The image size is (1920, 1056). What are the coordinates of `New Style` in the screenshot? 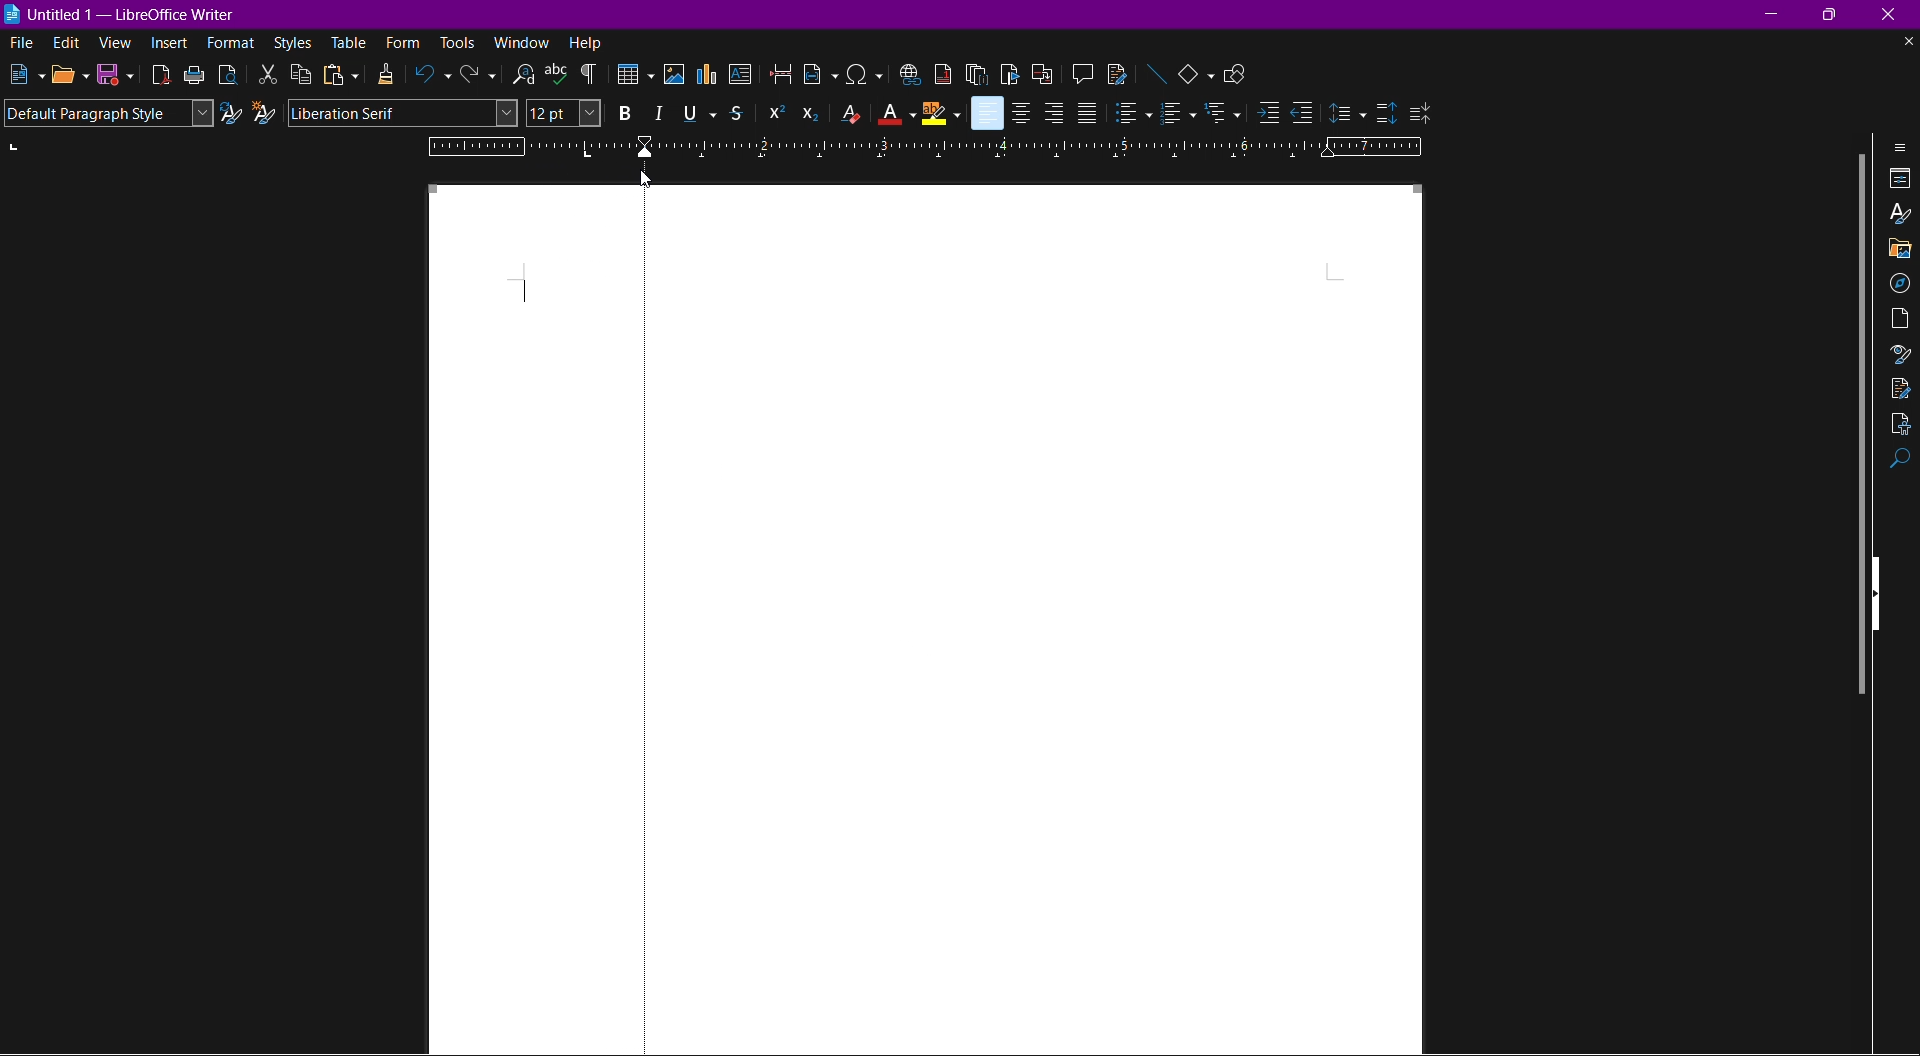 It's located at (266, 113).